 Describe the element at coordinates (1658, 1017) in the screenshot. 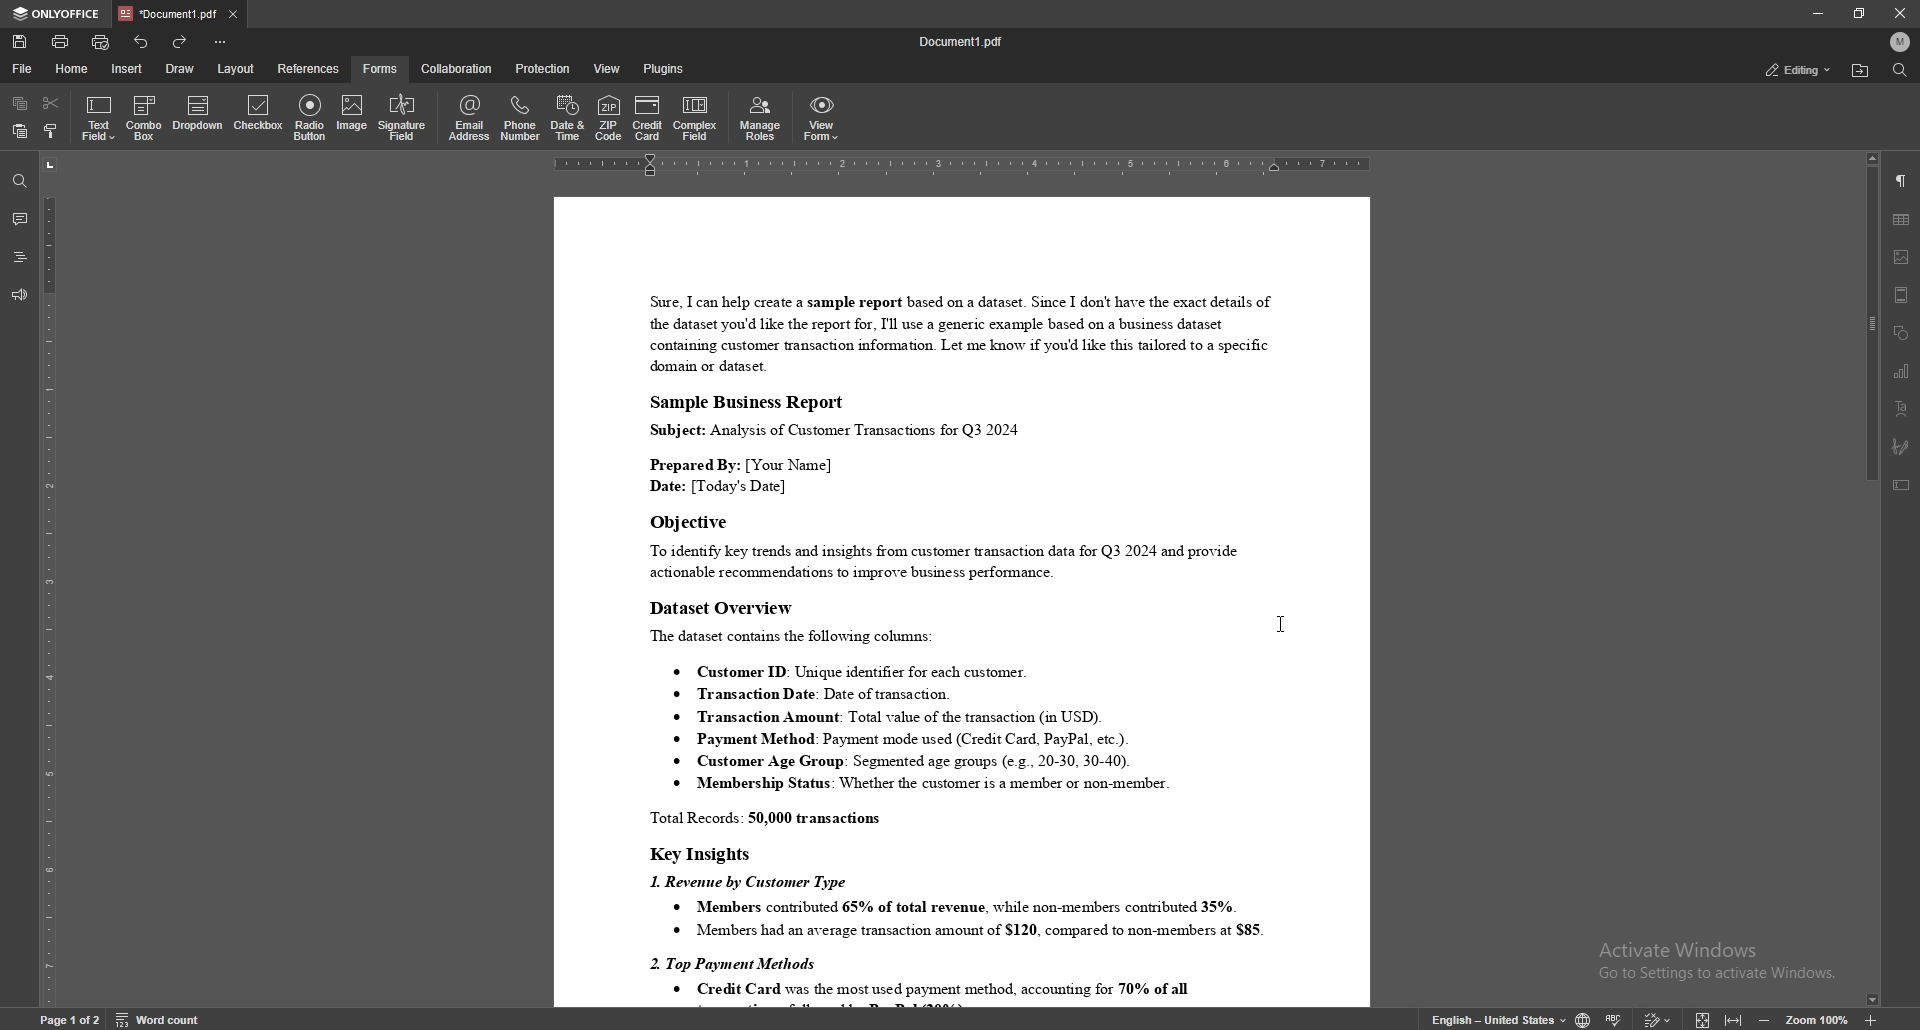

I see `track change` at that location.